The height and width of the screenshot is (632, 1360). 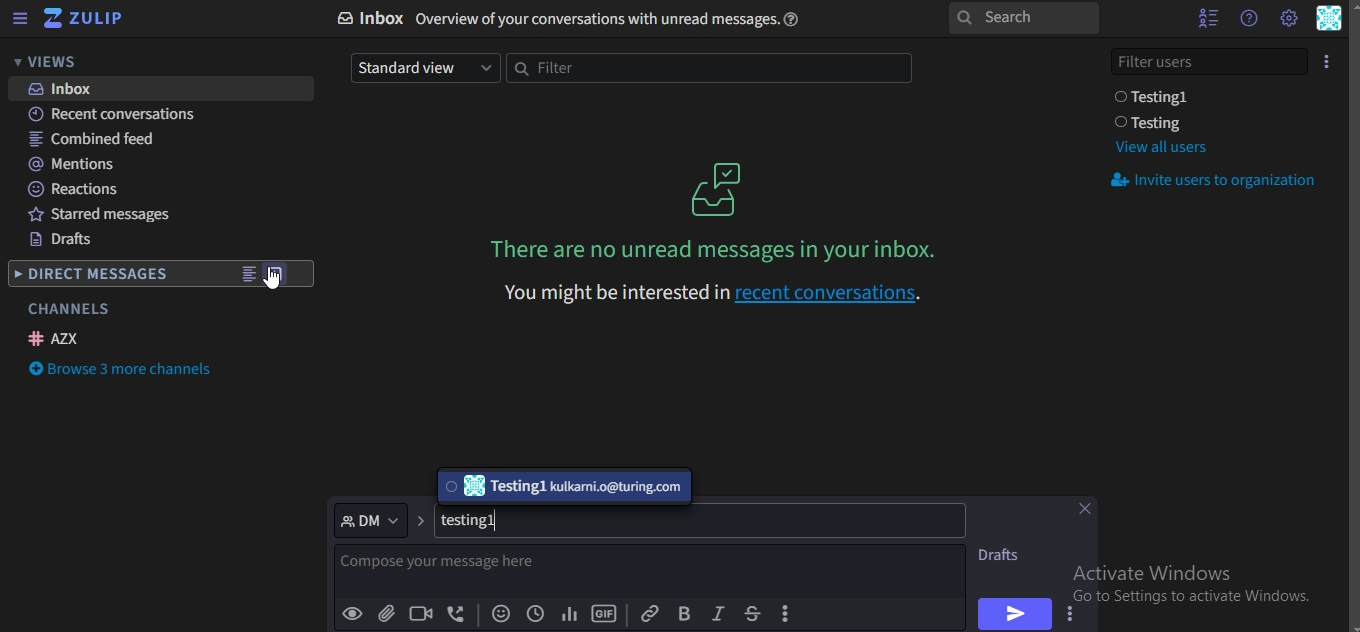 I want to click on mentions, so click(x=76, y=164).